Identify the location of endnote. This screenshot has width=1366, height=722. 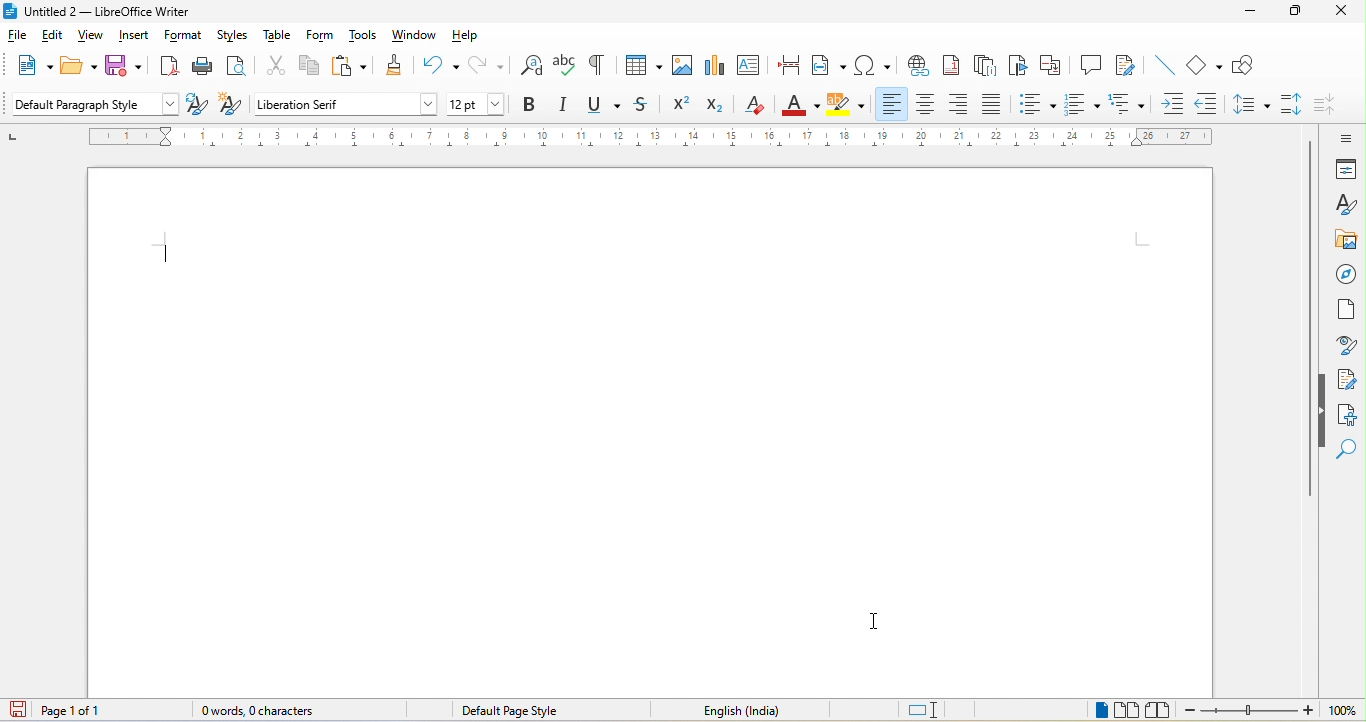
(987, 68).